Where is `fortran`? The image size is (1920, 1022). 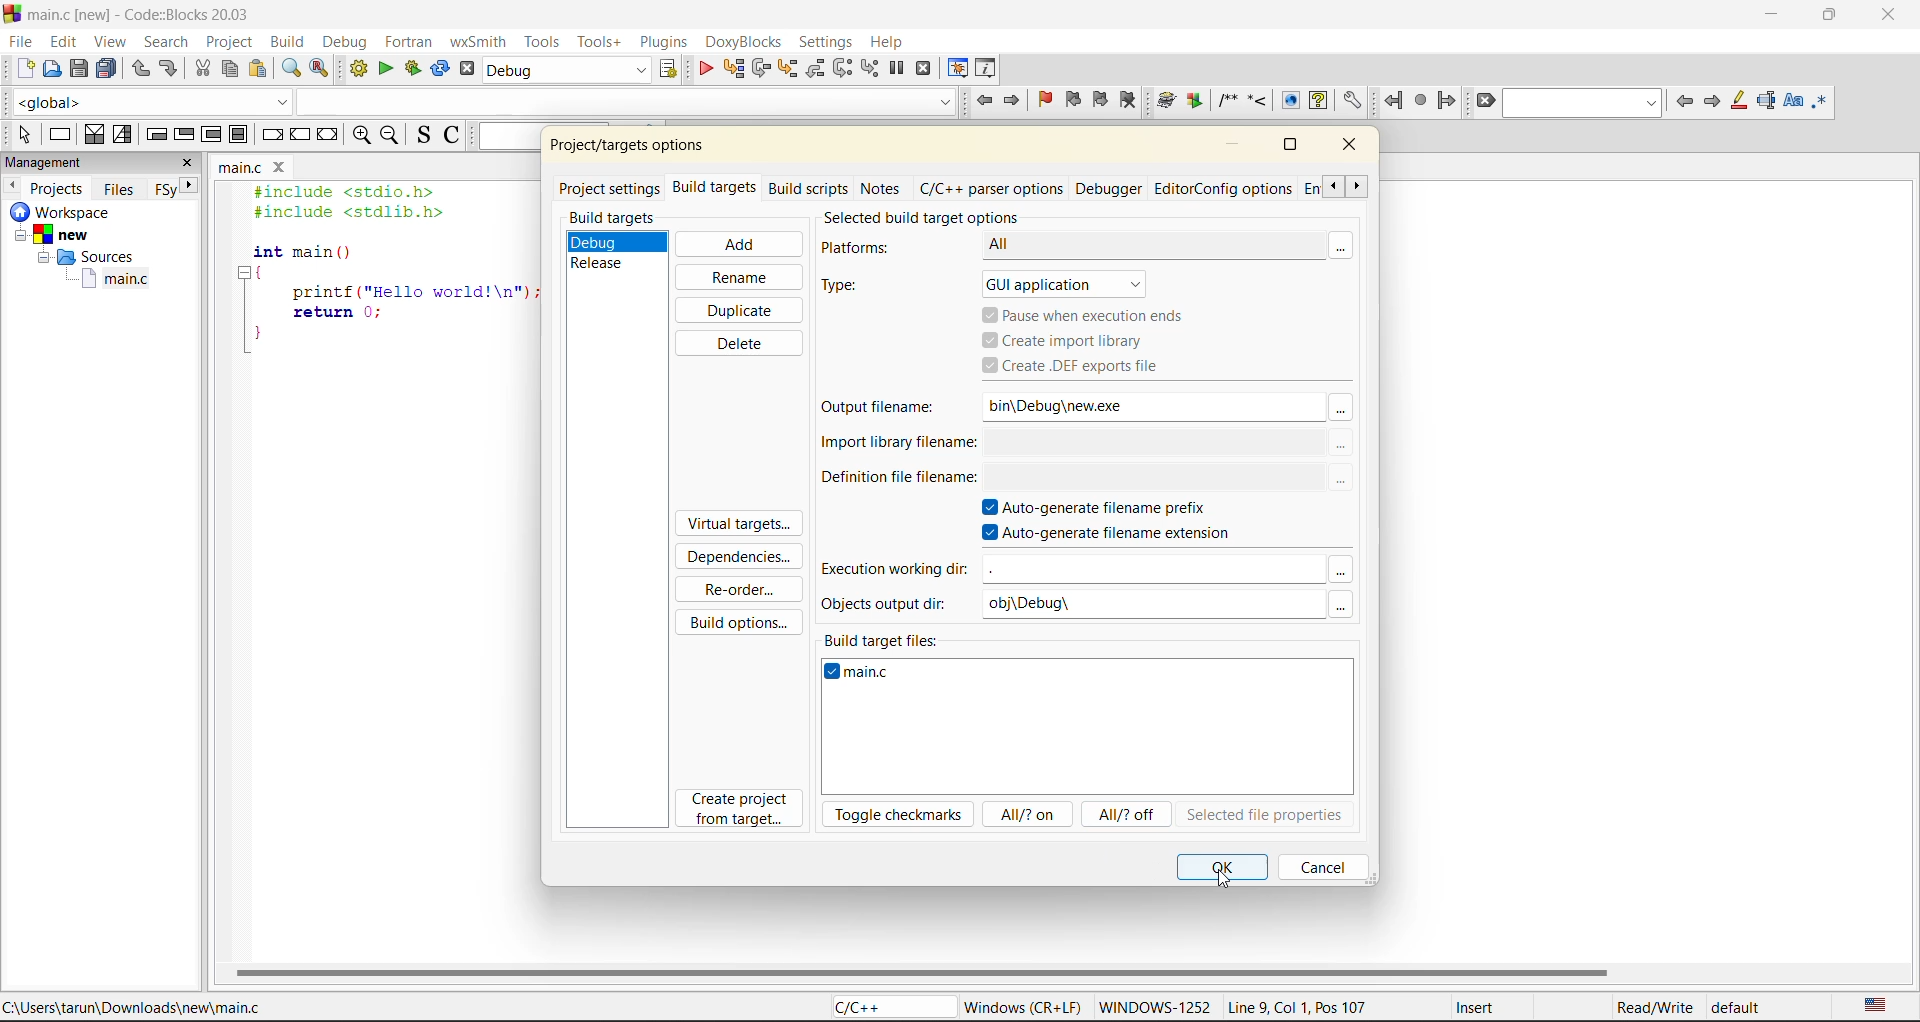 fortran is located at coordinates (409, 39).